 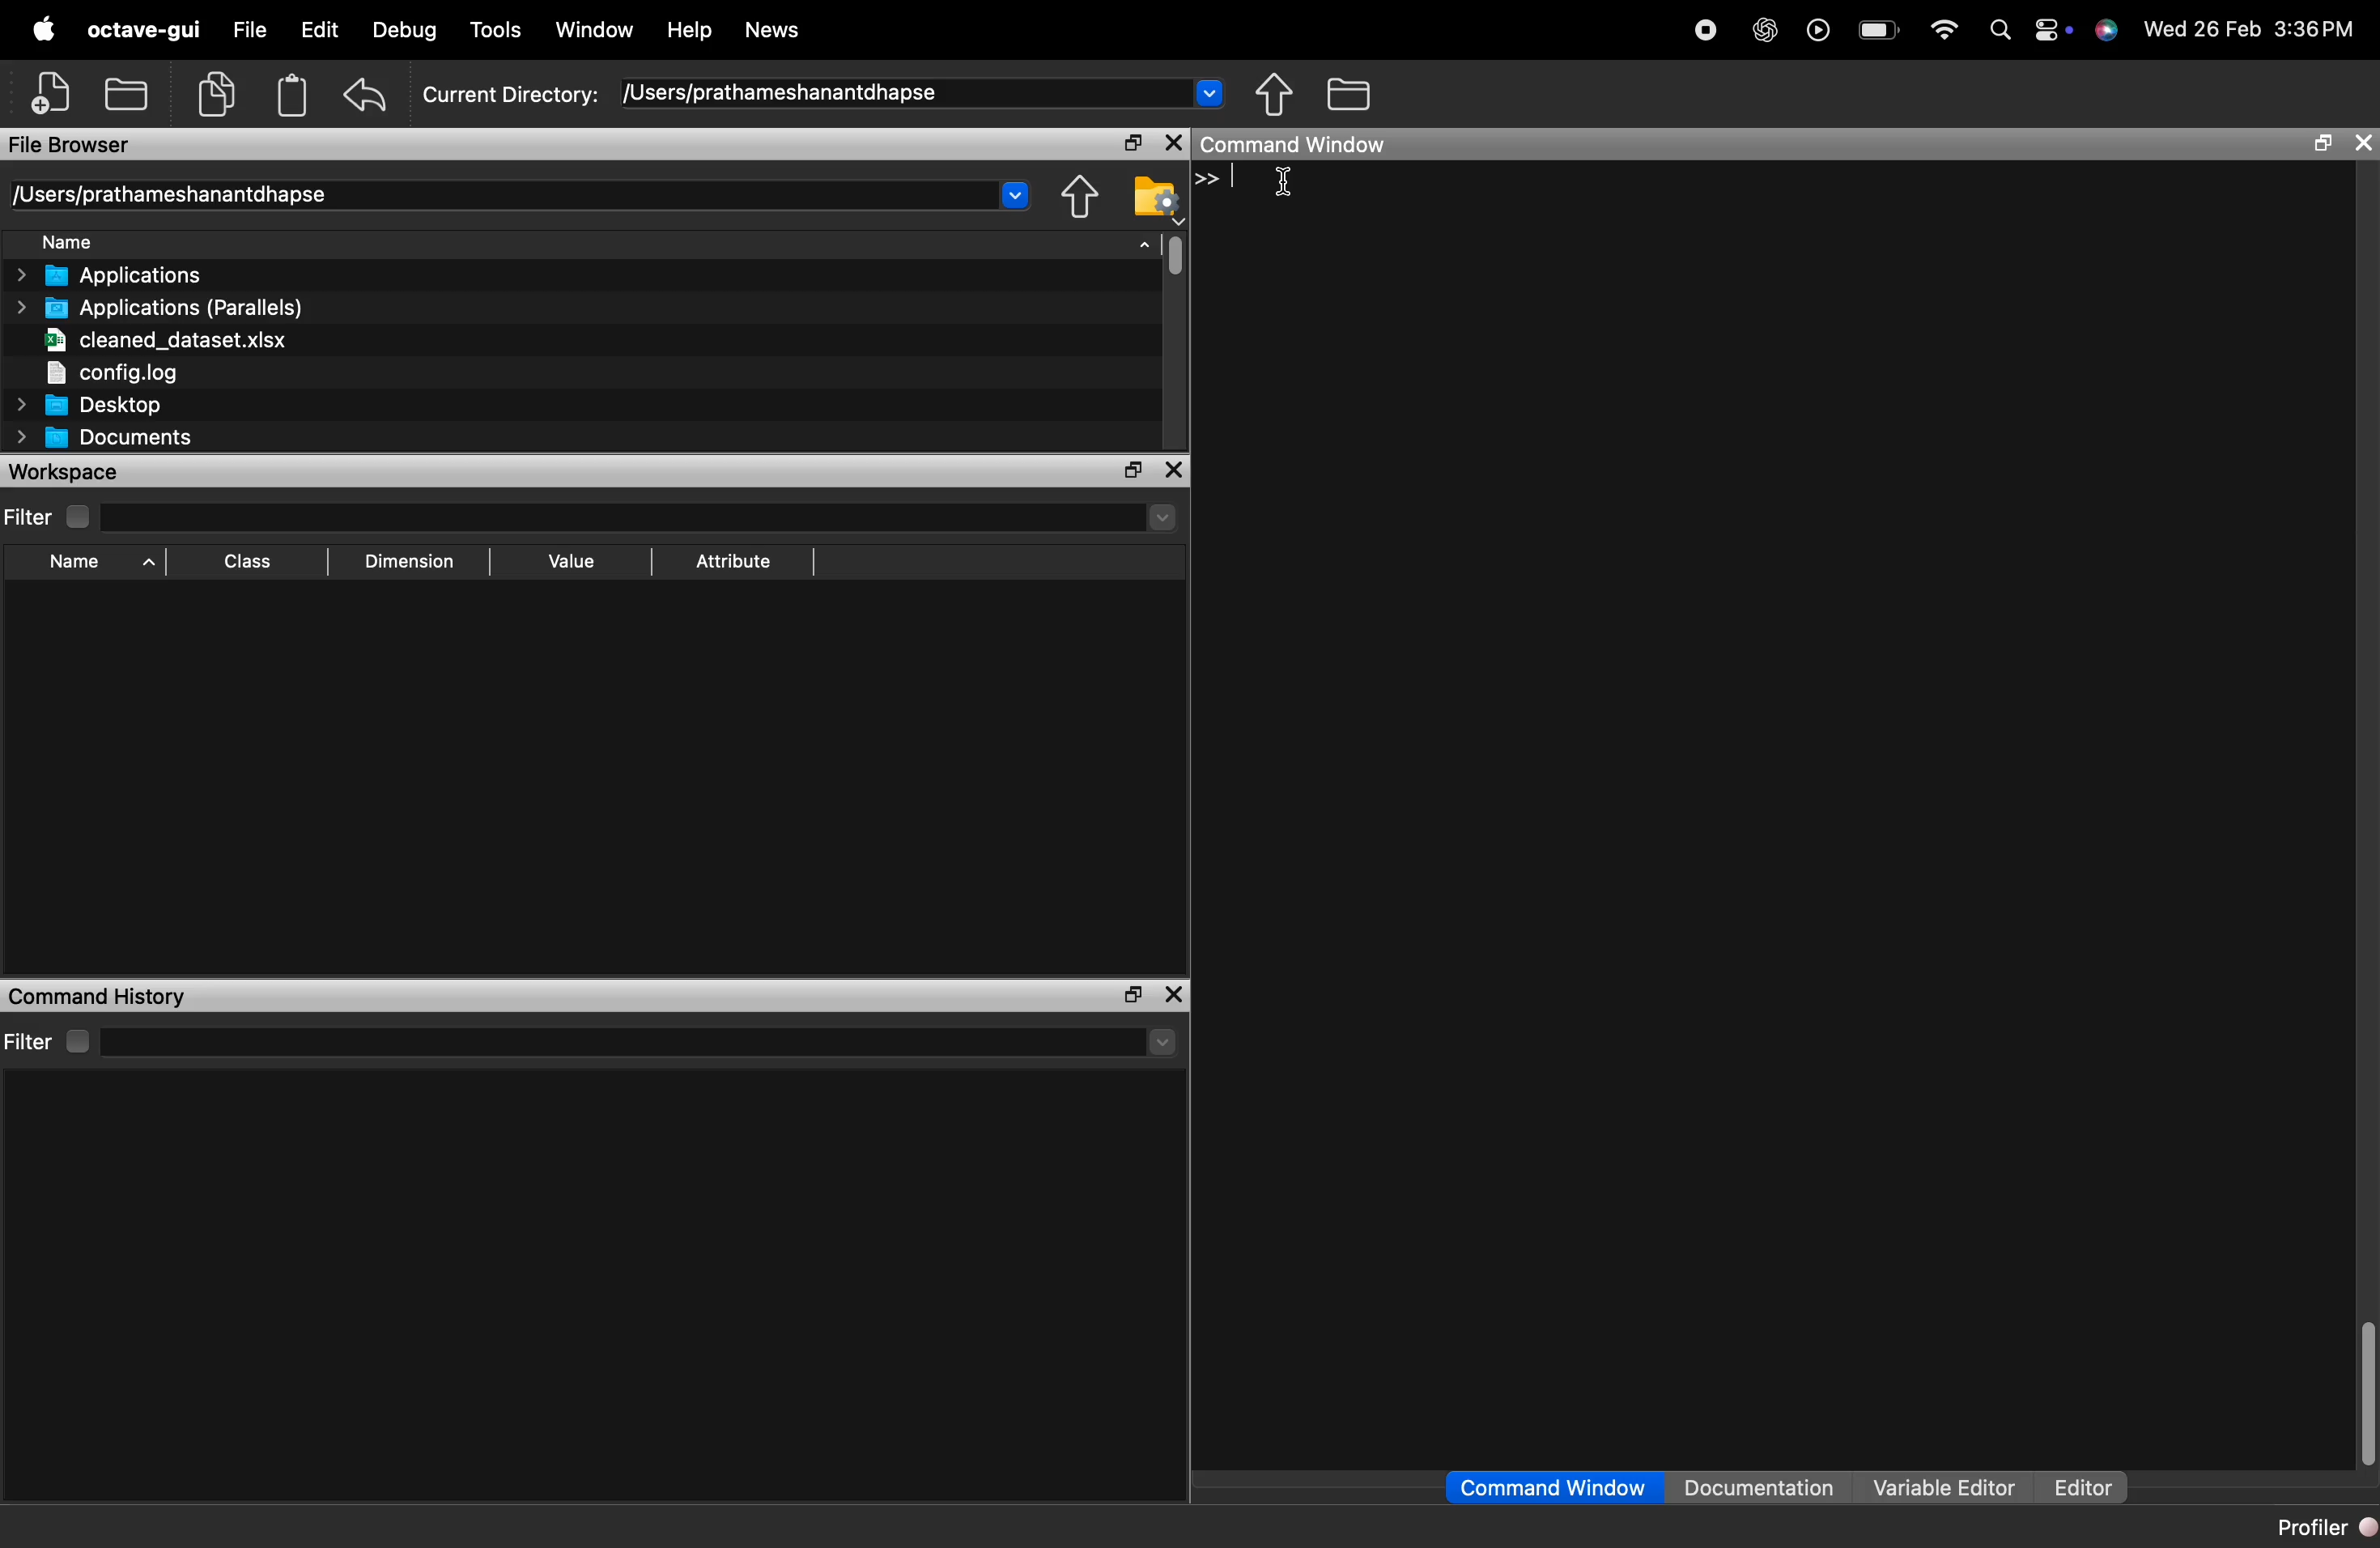 I want to click on Current Directory:, so click(x=511, y=97).